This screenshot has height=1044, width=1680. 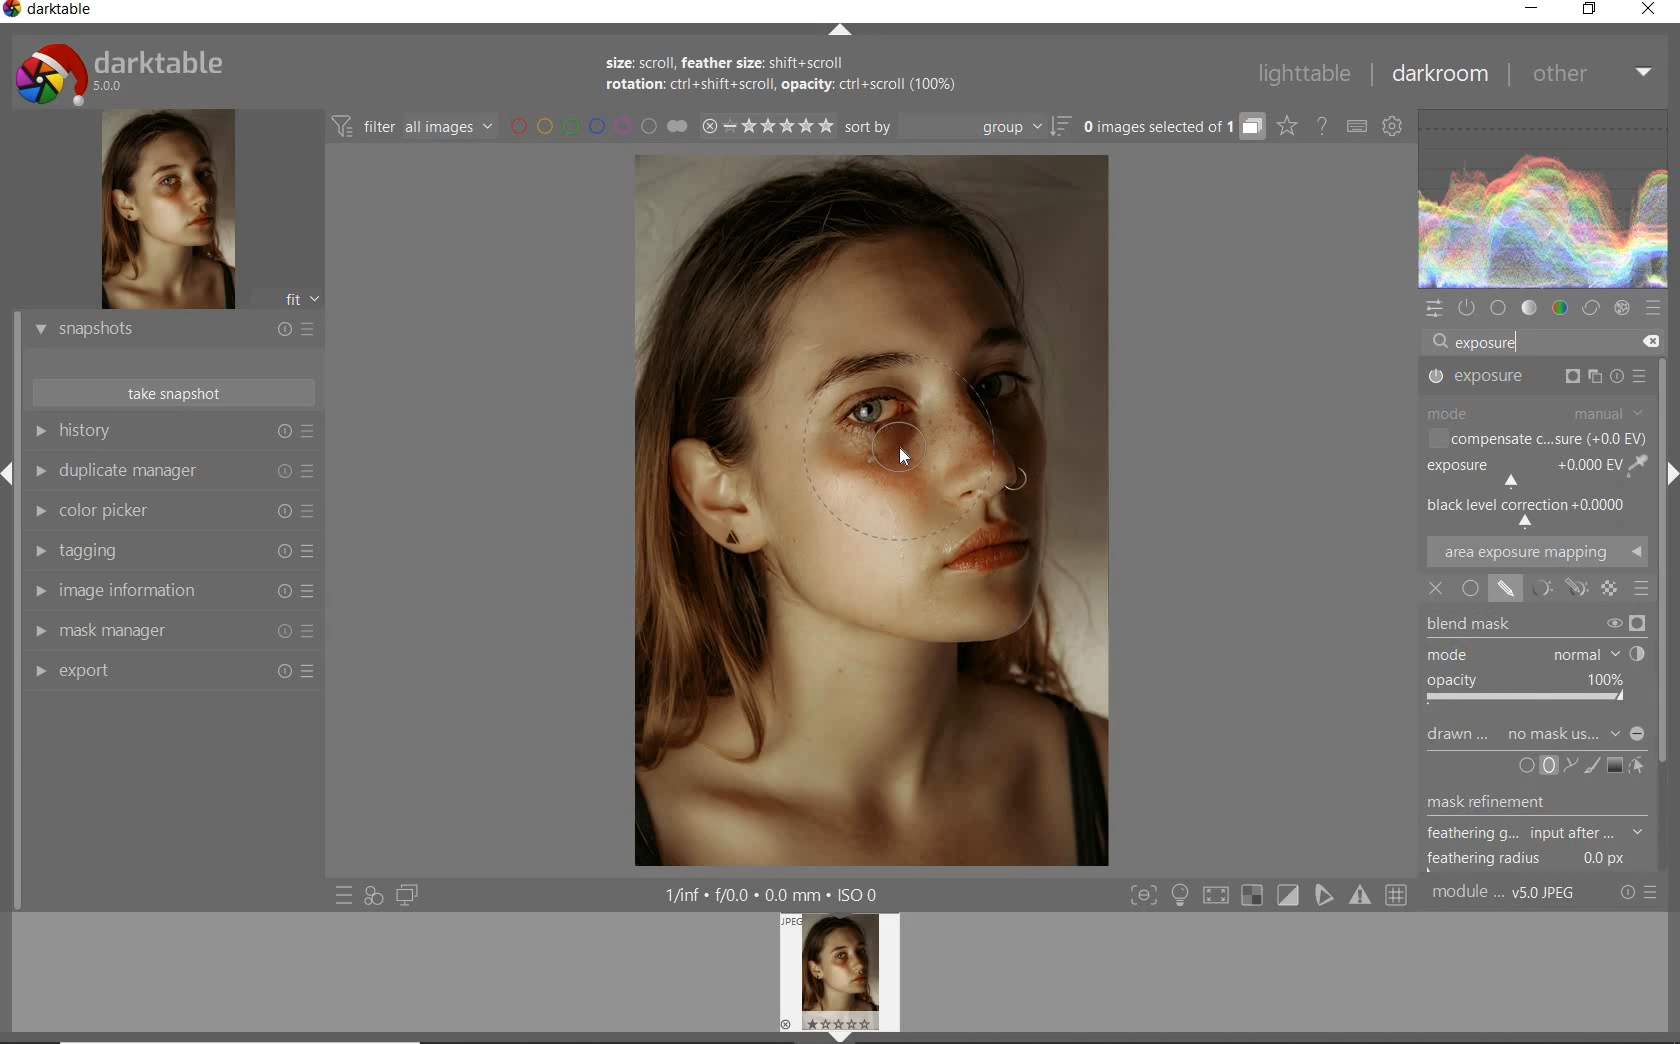 I want to click on SET THE EXPOSURE ADJUSTMENT USING THE SELECTED AREA, so click(x=1636, y=465).